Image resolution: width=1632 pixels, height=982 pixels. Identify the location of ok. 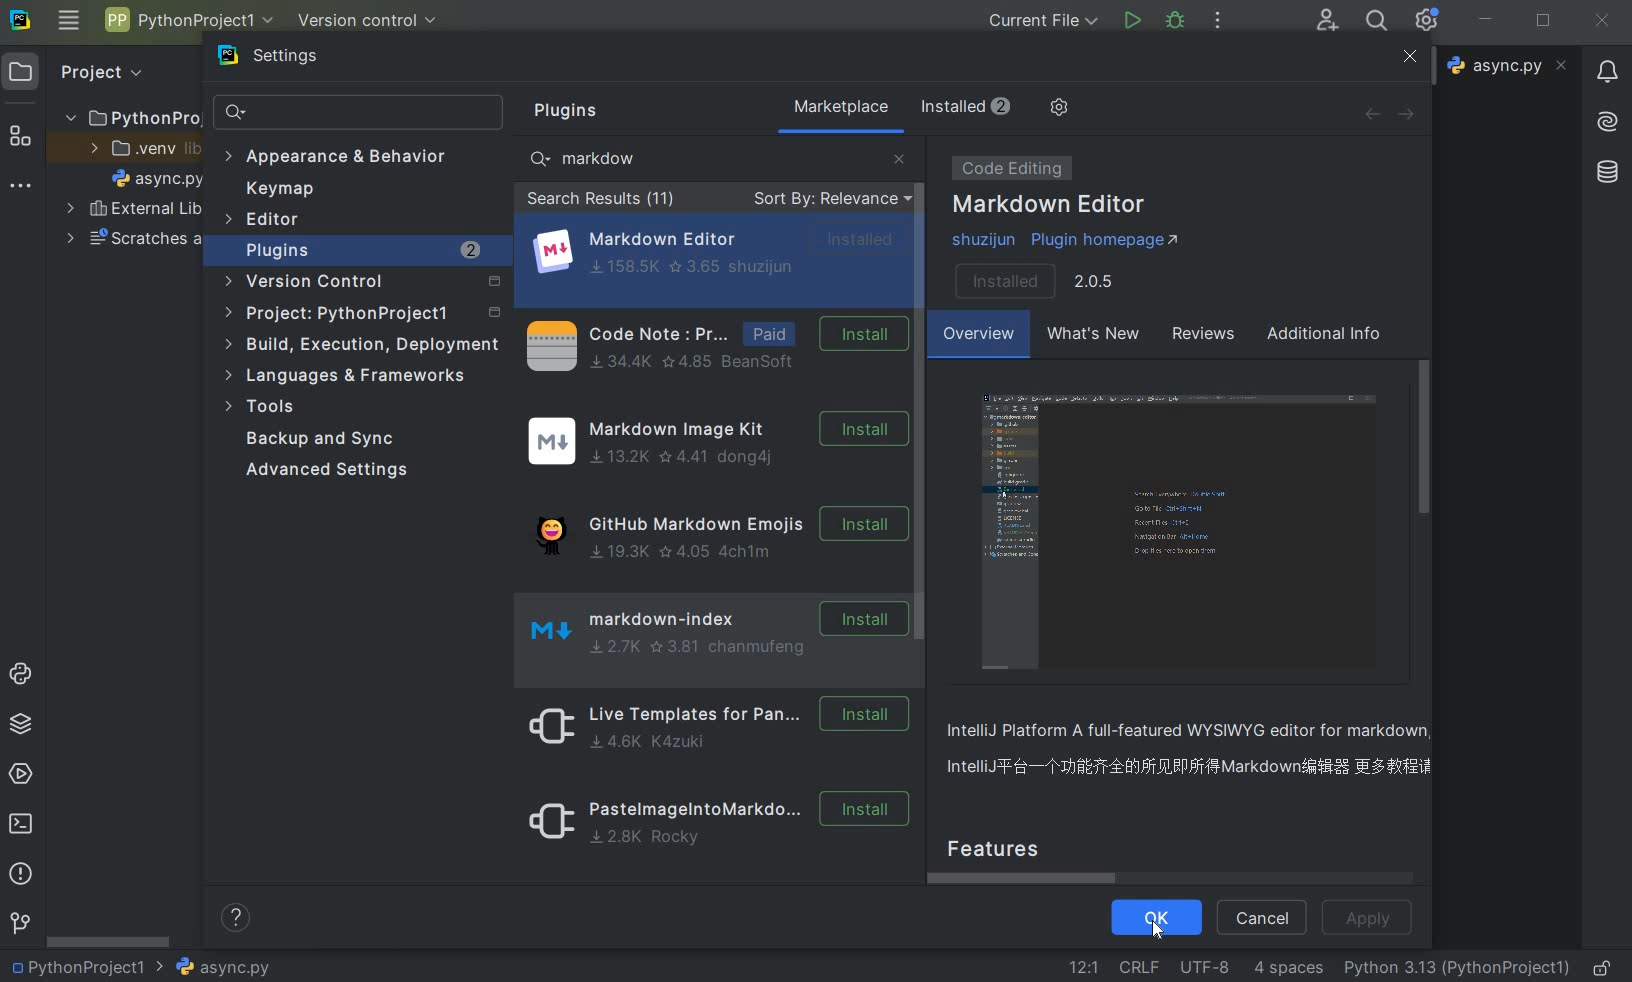
(1157, 916).